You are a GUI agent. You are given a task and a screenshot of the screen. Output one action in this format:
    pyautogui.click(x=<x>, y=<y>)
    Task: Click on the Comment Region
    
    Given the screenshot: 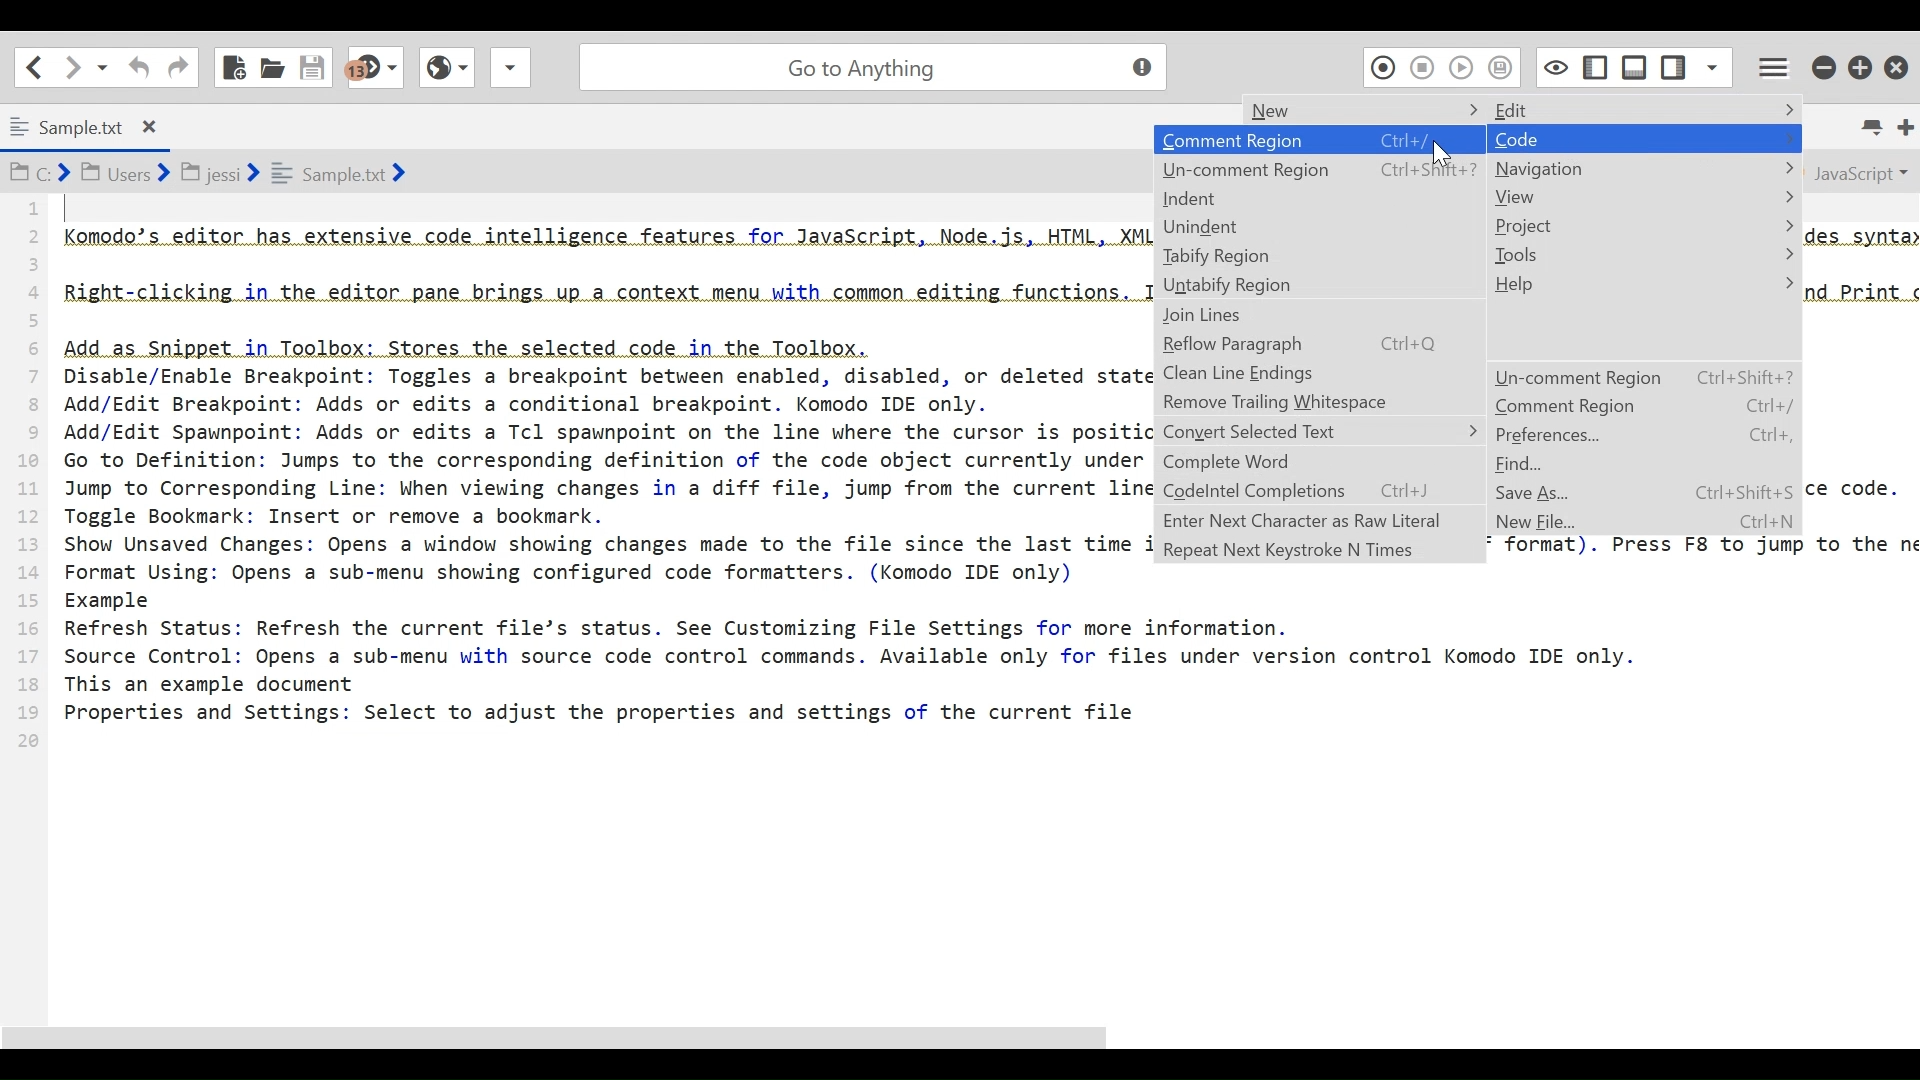 What is the action you would take?
    pyautogui.click(x=1643, y=406)
    